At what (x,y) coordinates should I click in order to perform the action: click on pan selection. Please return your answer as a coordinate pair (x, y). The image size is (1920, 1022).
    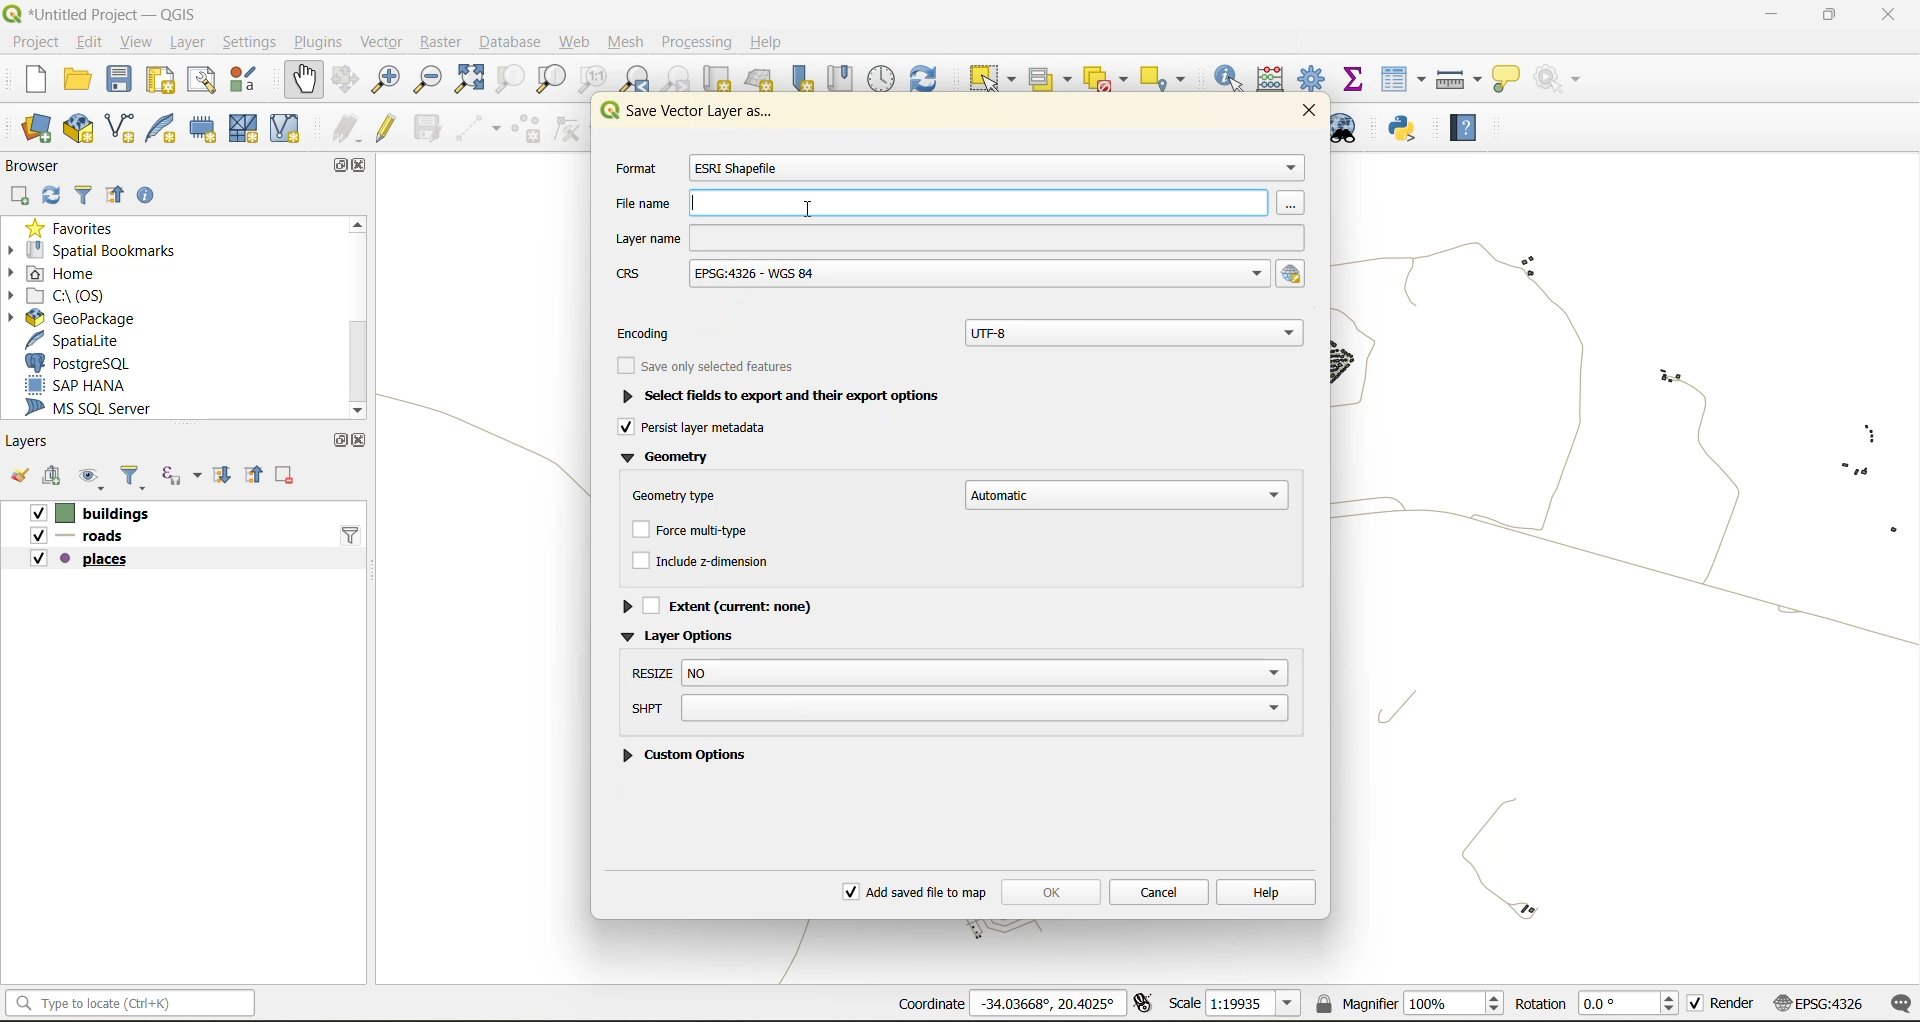
    Looking at the image, I should click on (344, 79).